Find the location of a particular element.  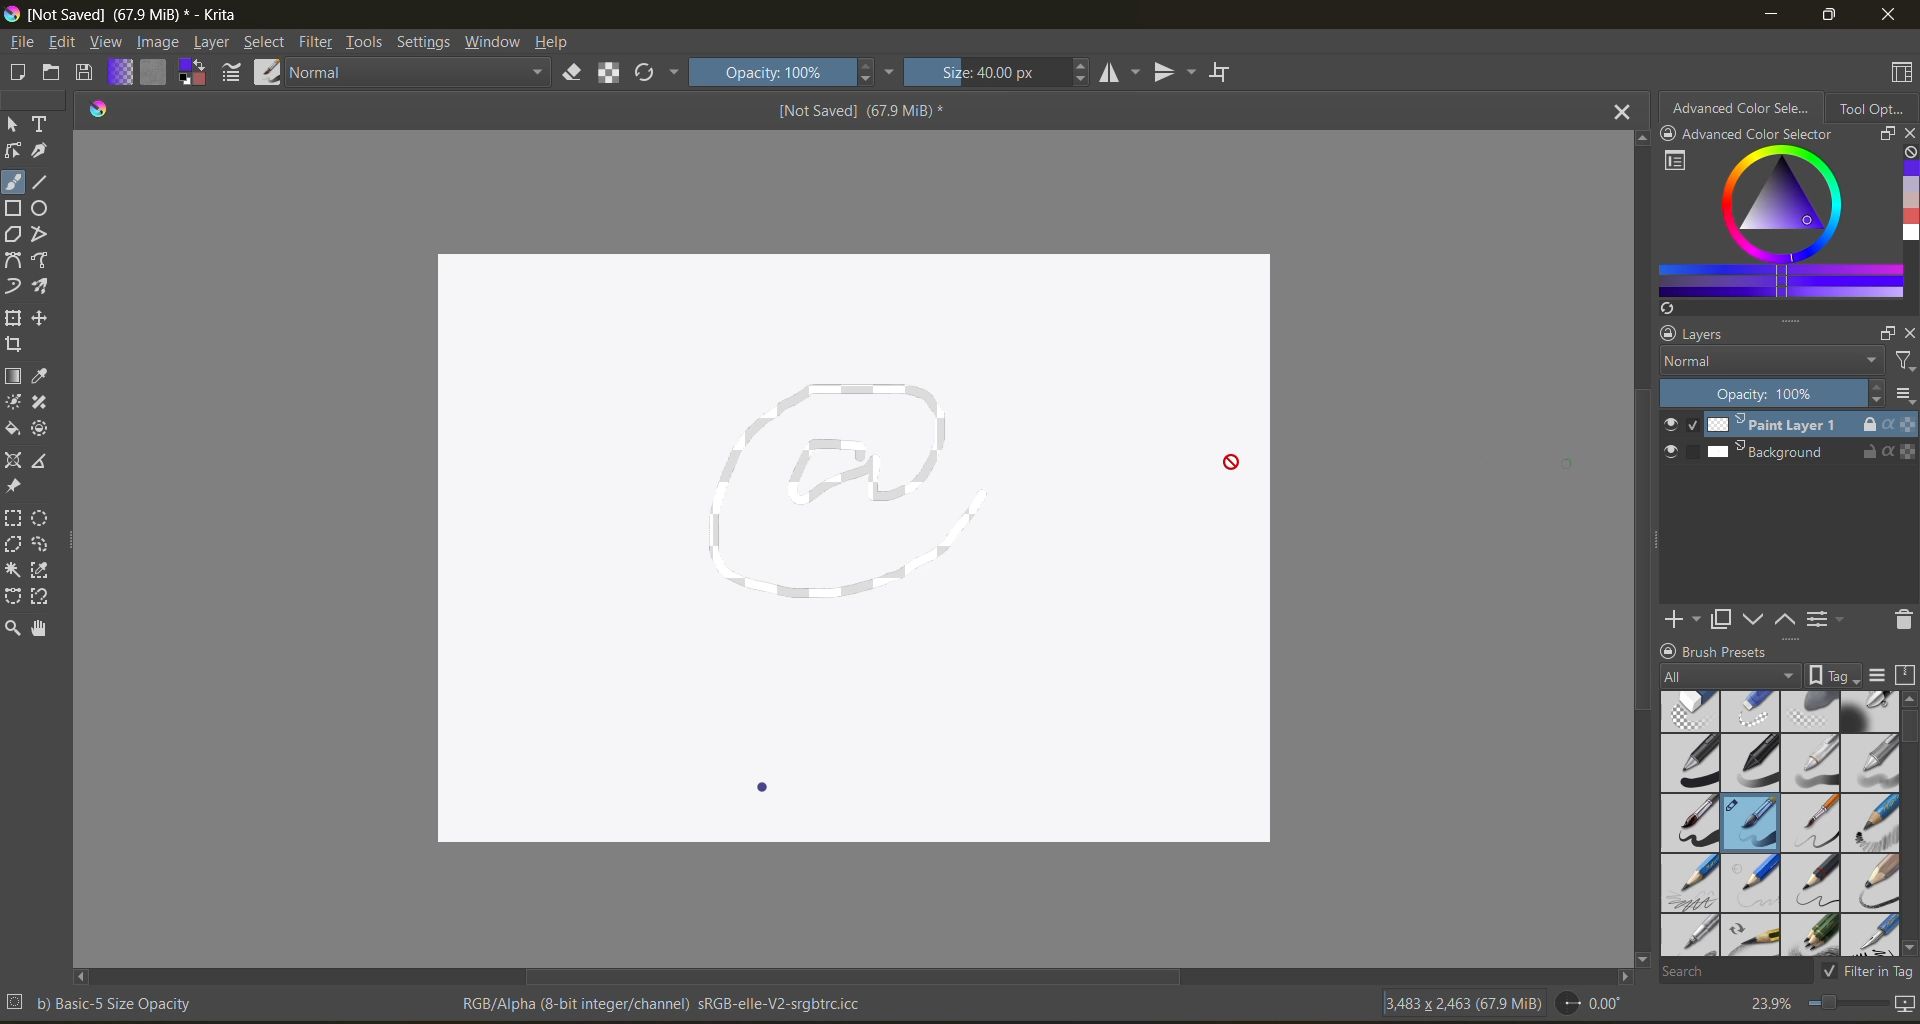

calligraphy is located at coordinates (1871, 935).